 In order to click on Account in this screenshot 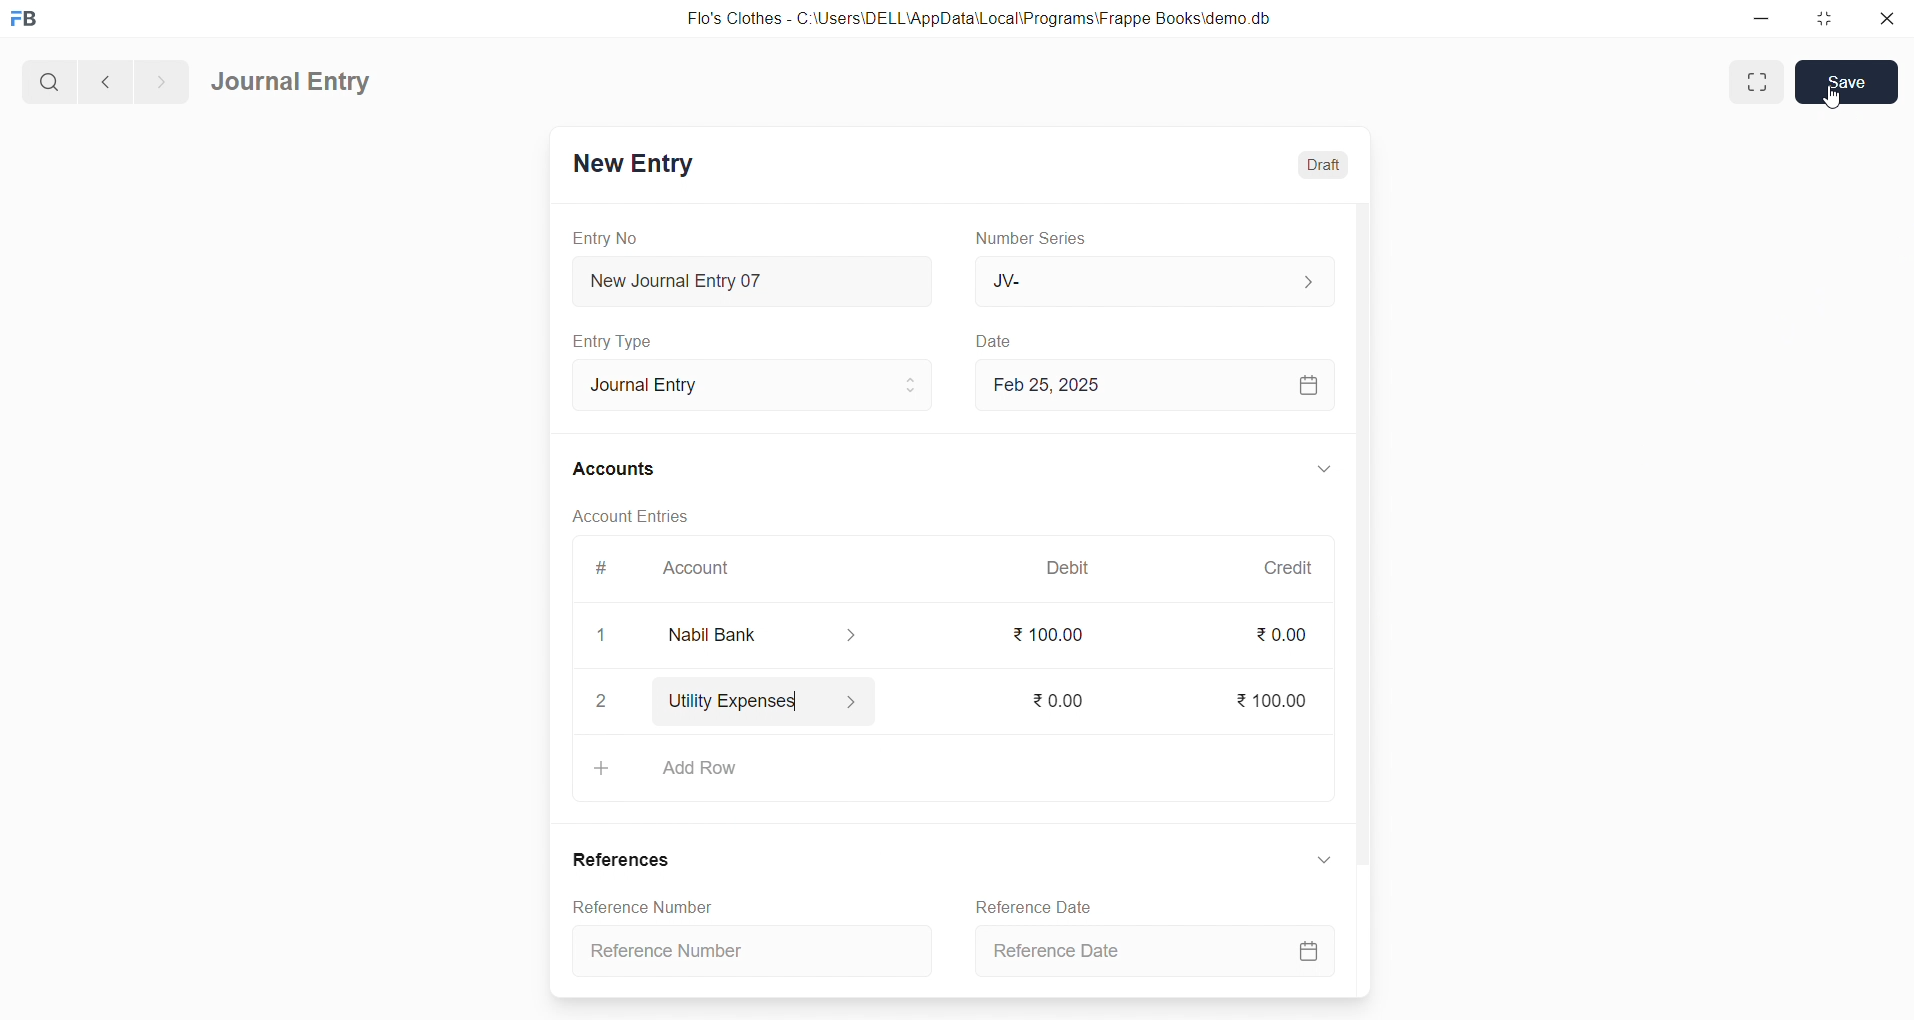, I will do `click(700, 570)`.